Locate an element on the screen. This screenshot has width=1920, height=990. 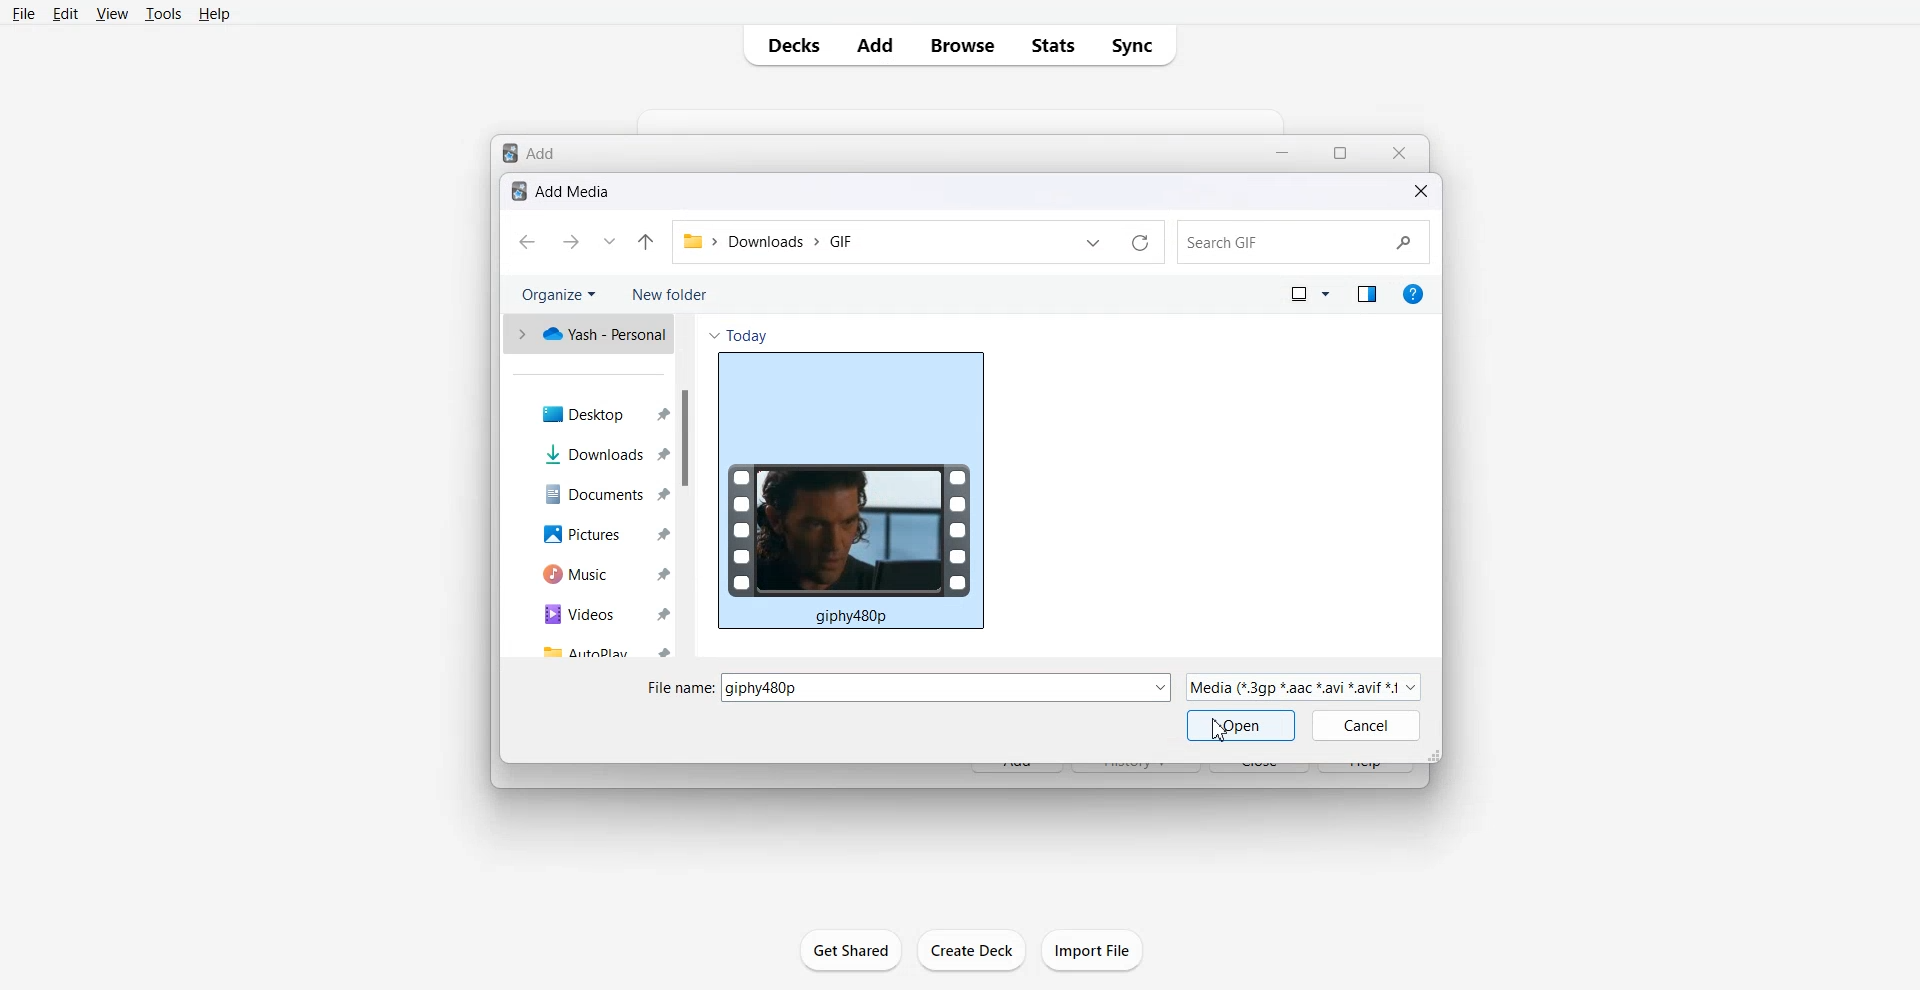
Add is located at coordinates (873, 45).